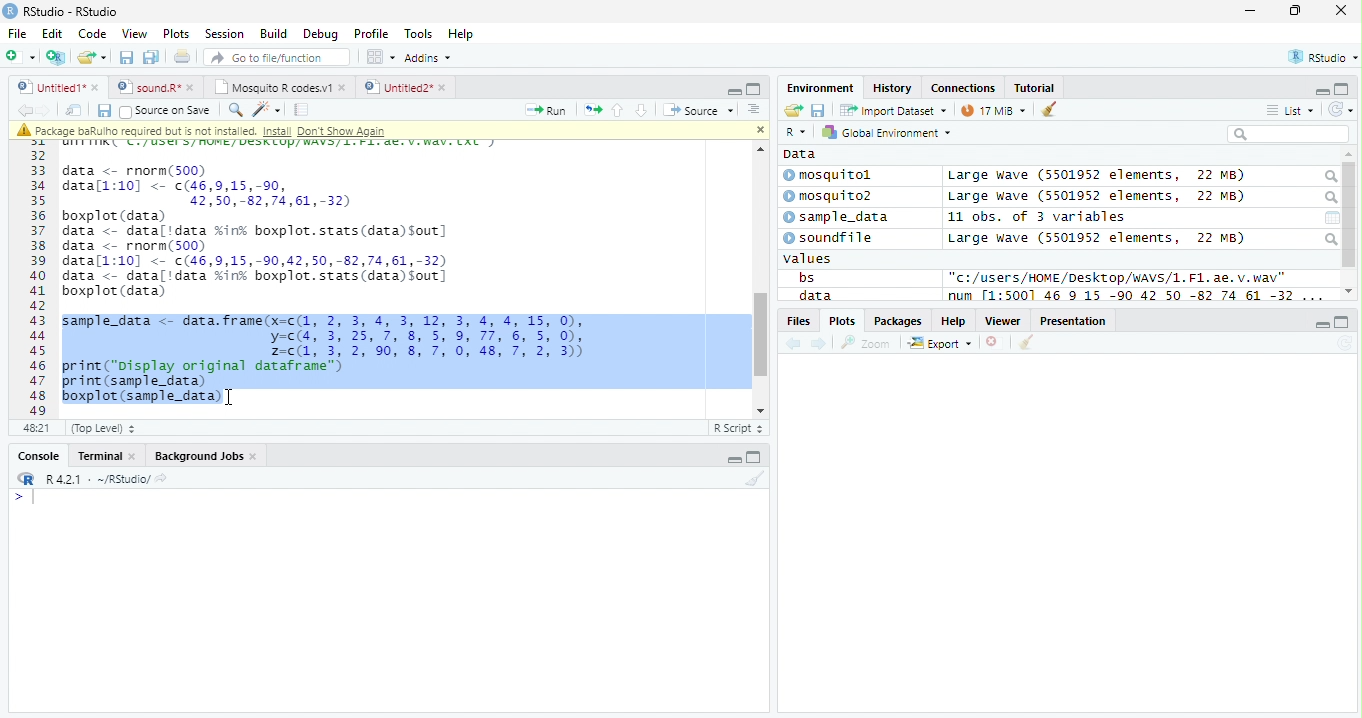  Describe the element at coordinates (319, 34) in the screenshot. I see `Debug` at that location.